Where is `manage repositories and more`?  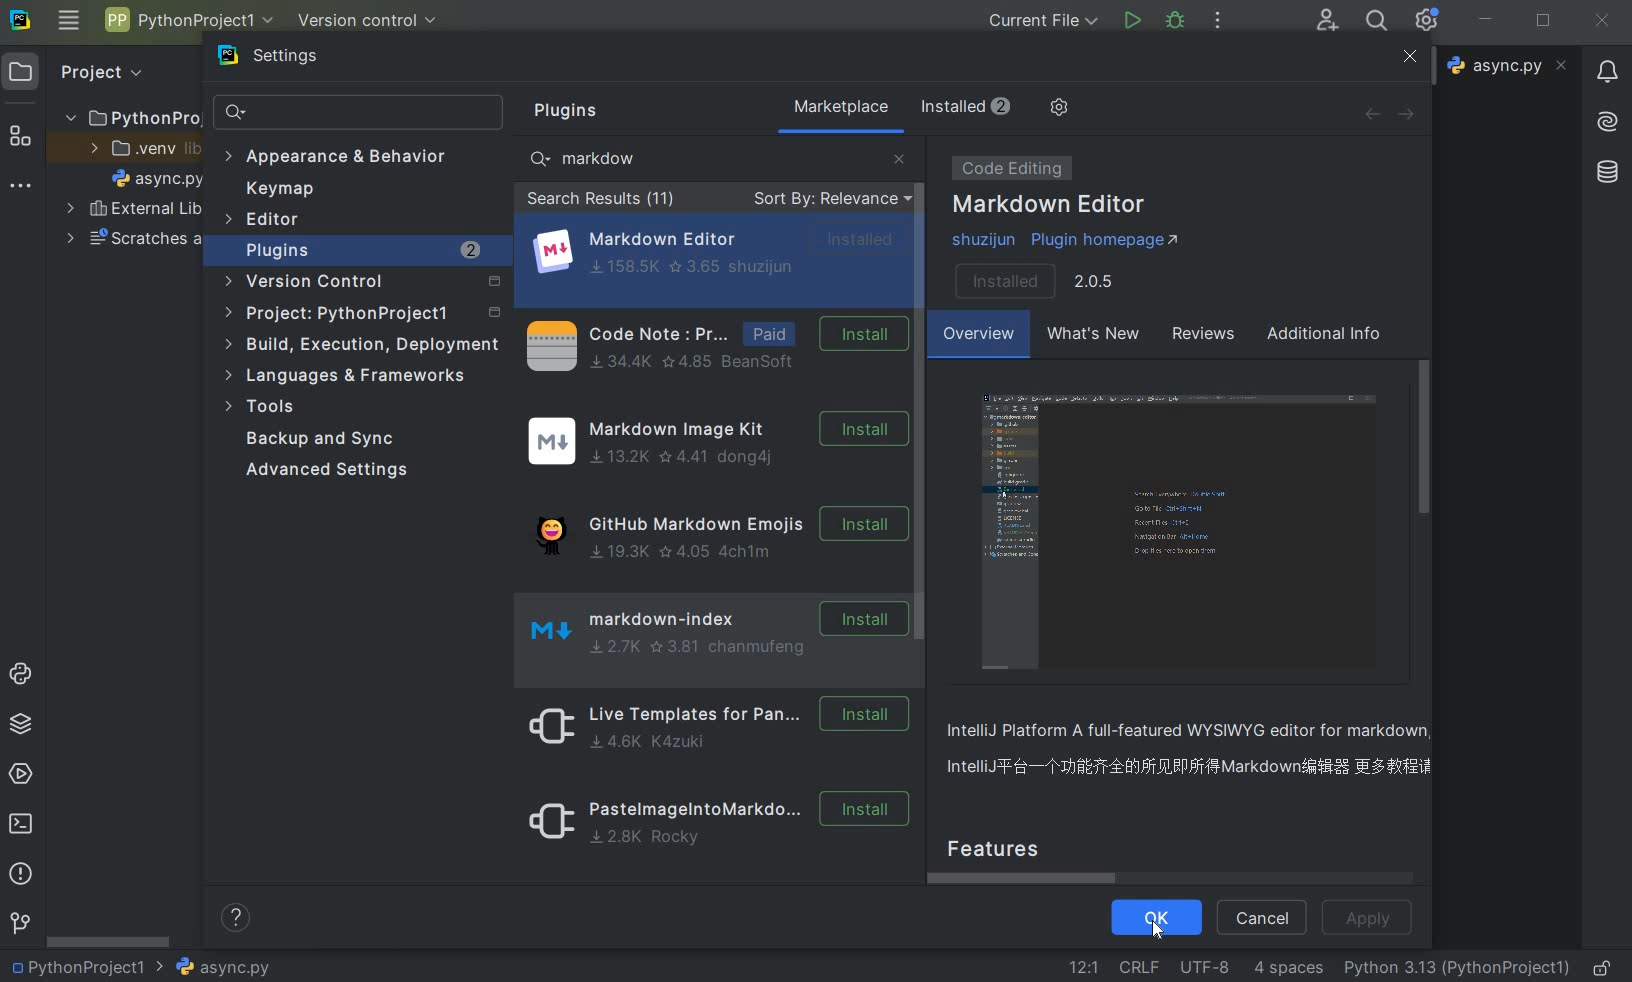 manage repositories and more is located at coordinates (1059, 108).